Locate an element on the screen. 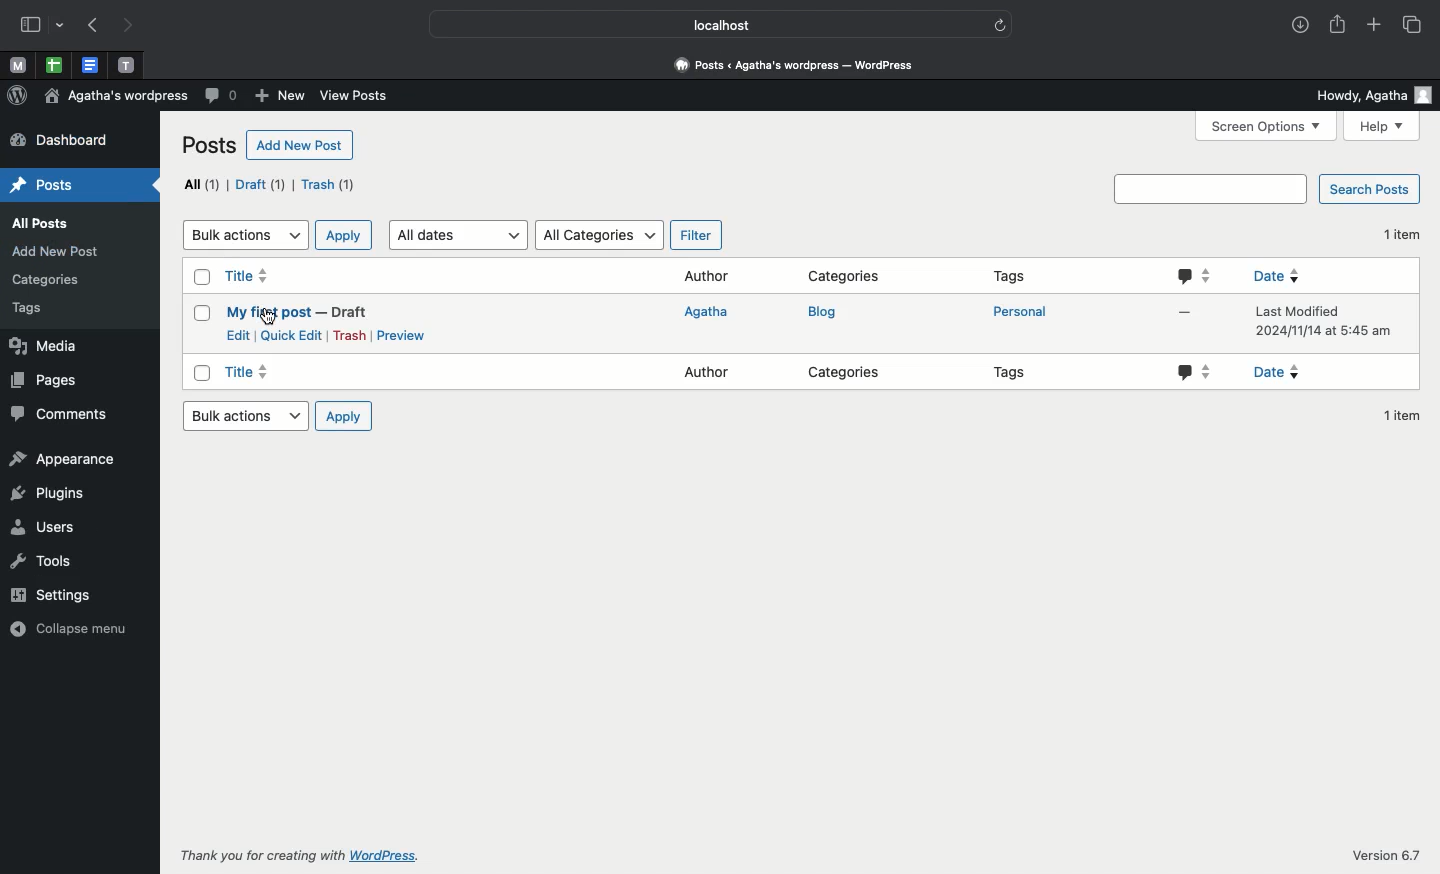 Image resolution: width=1440 pixels, height=874 pixels. pinned tabs is located at coordinates (57, 66).